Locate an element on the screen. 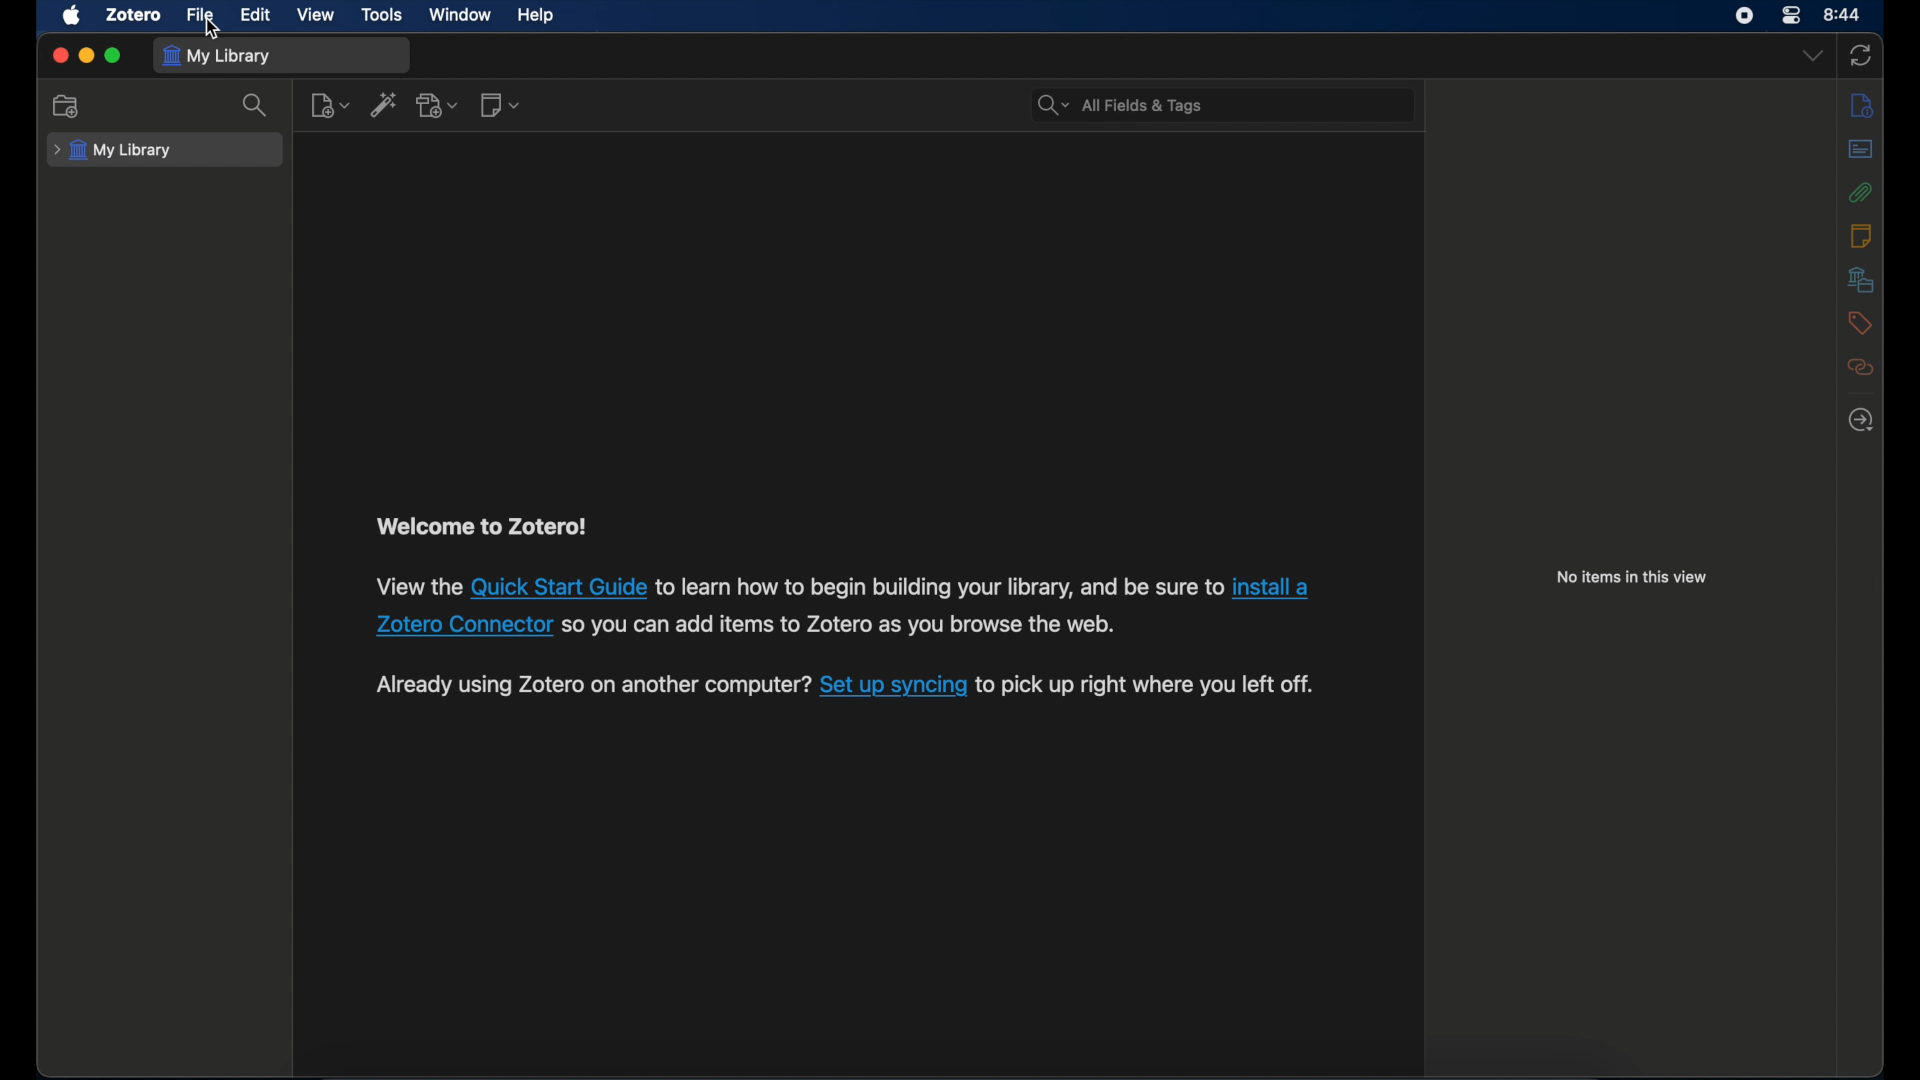 Image resolution: width=1920 pixels, height=1080 pixels. minimize is located at coordinates (89, 55).